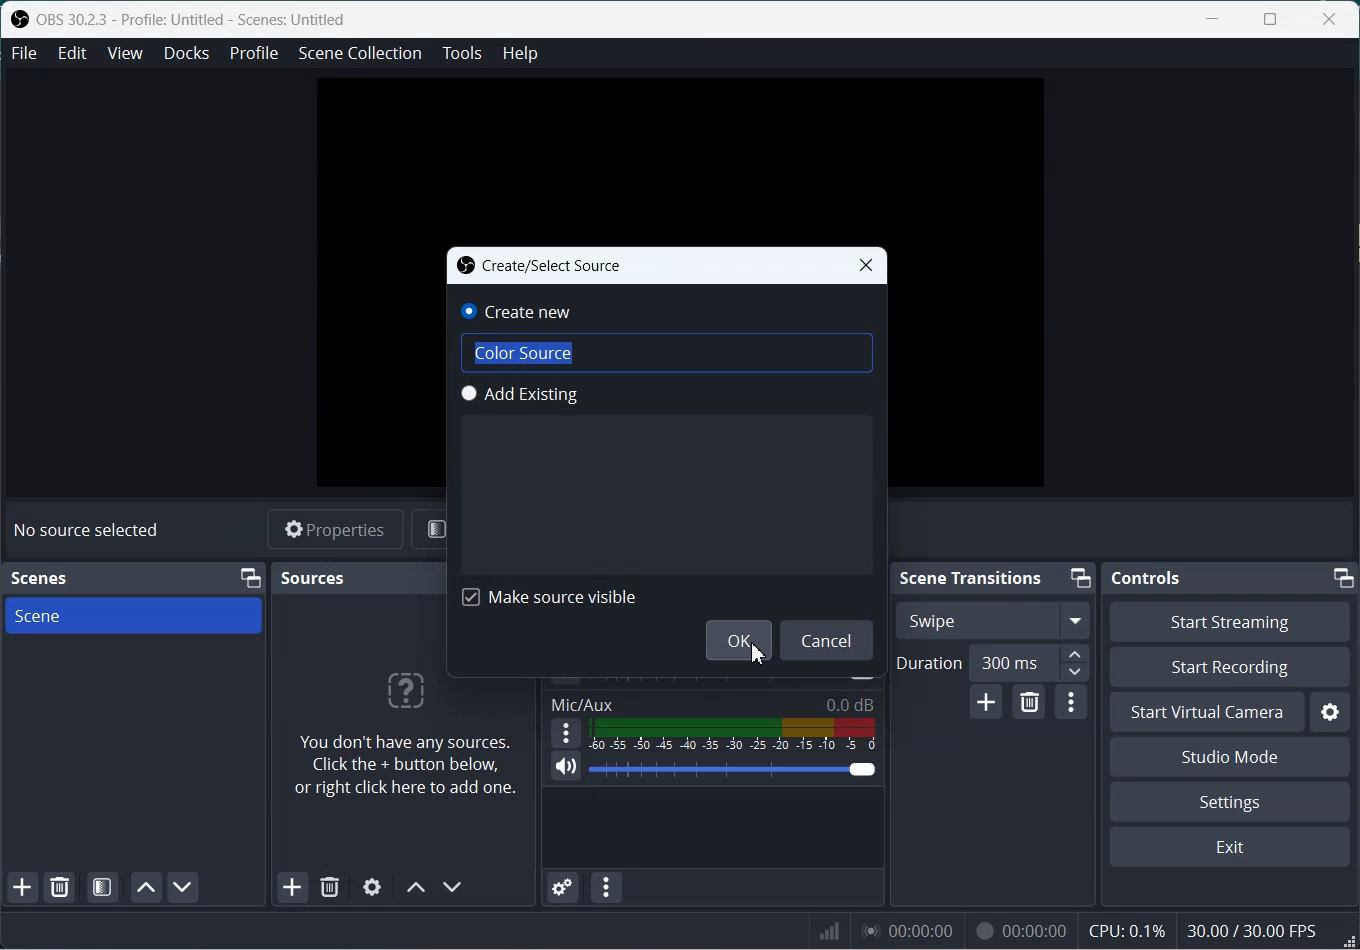  Describe the element at coordinates (1030, 705) in the screenshot. I see `Remove configurable transition` at that location.